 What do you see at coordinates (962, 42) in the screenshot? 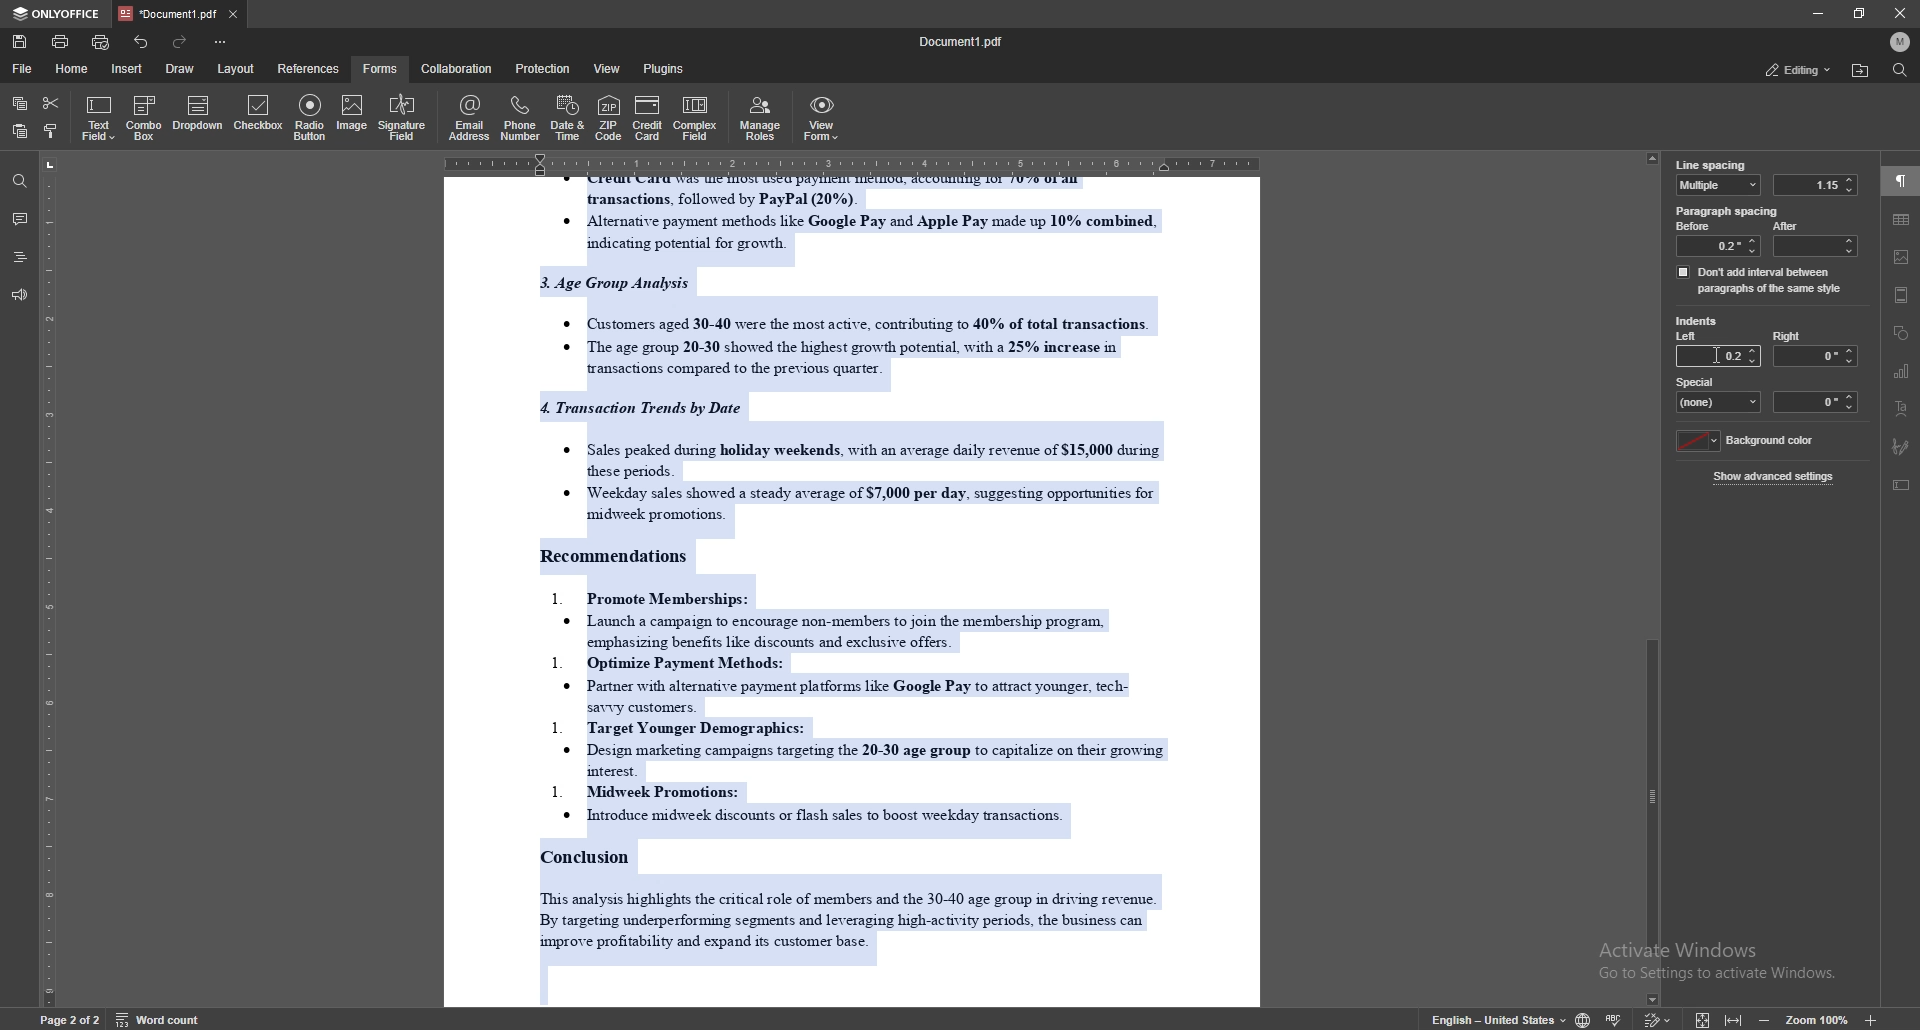
I see `file name` at bounding box center [962, 42].